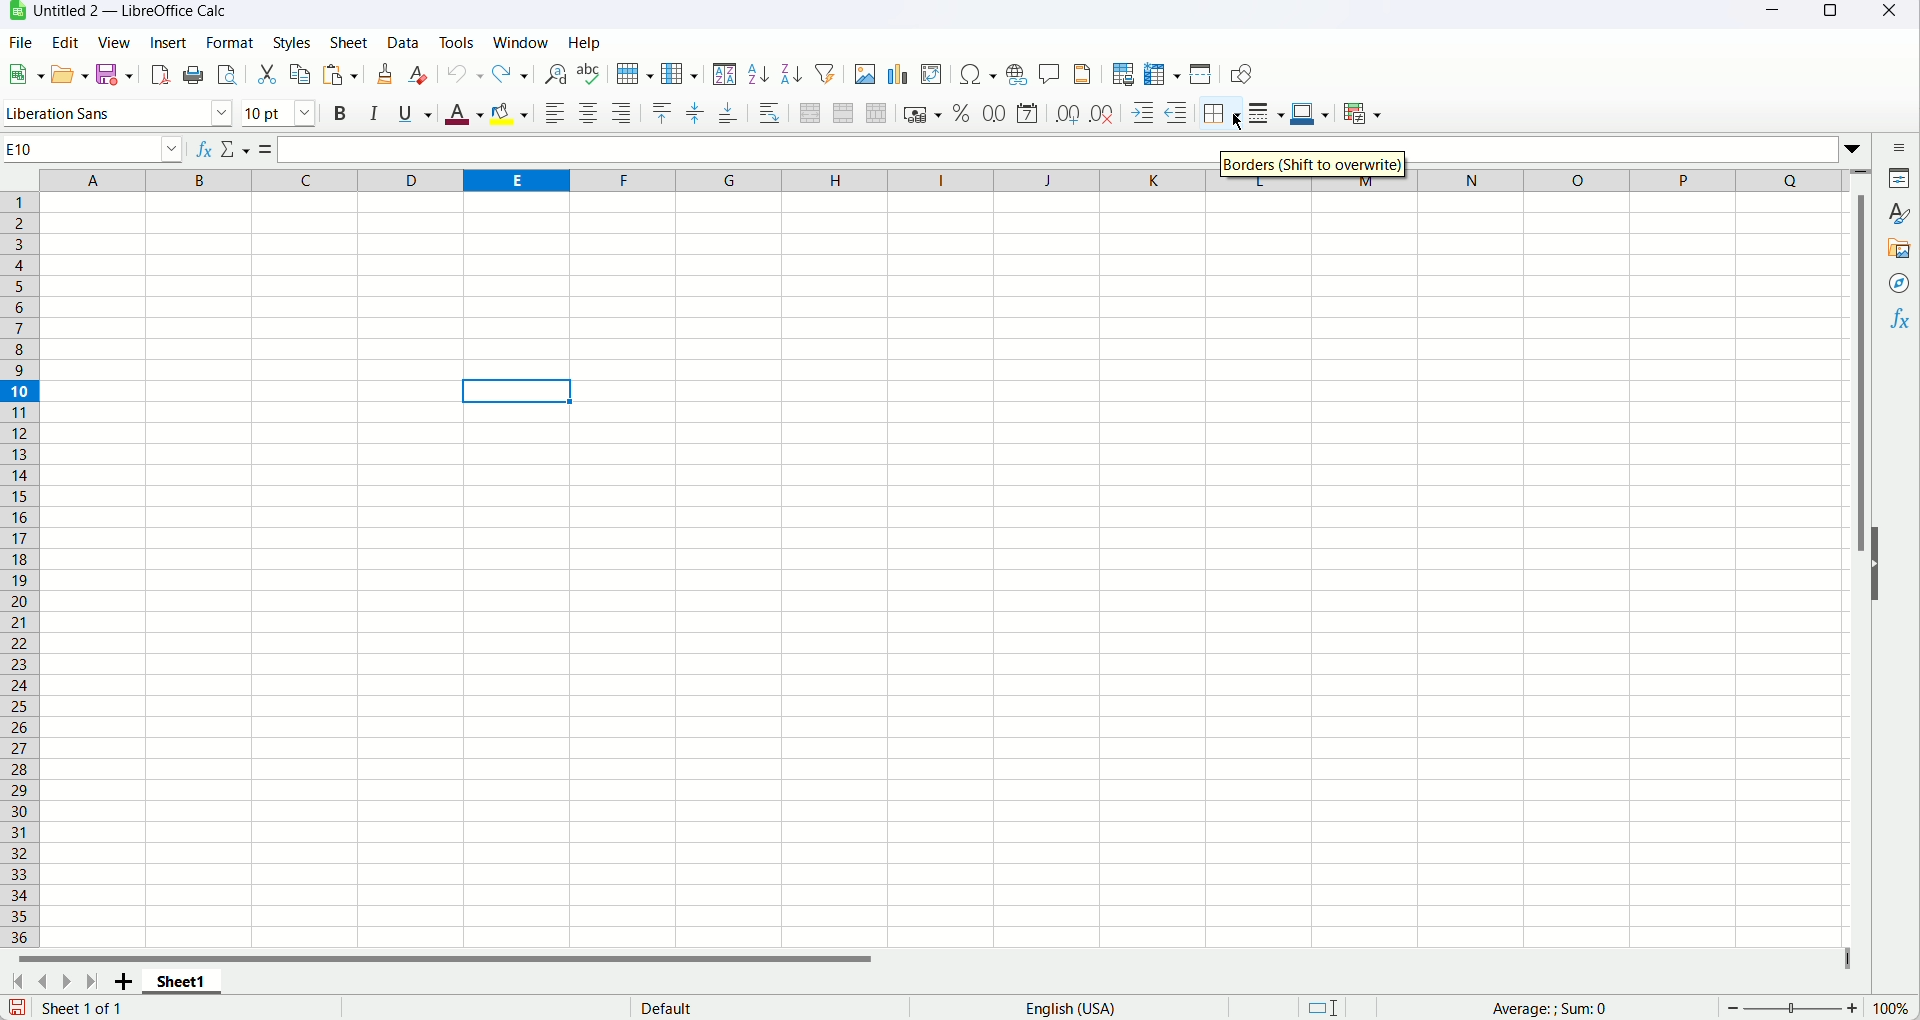 The image size is (1920, 1020). I want to click on Sidebar settings, so click(1898, 146).